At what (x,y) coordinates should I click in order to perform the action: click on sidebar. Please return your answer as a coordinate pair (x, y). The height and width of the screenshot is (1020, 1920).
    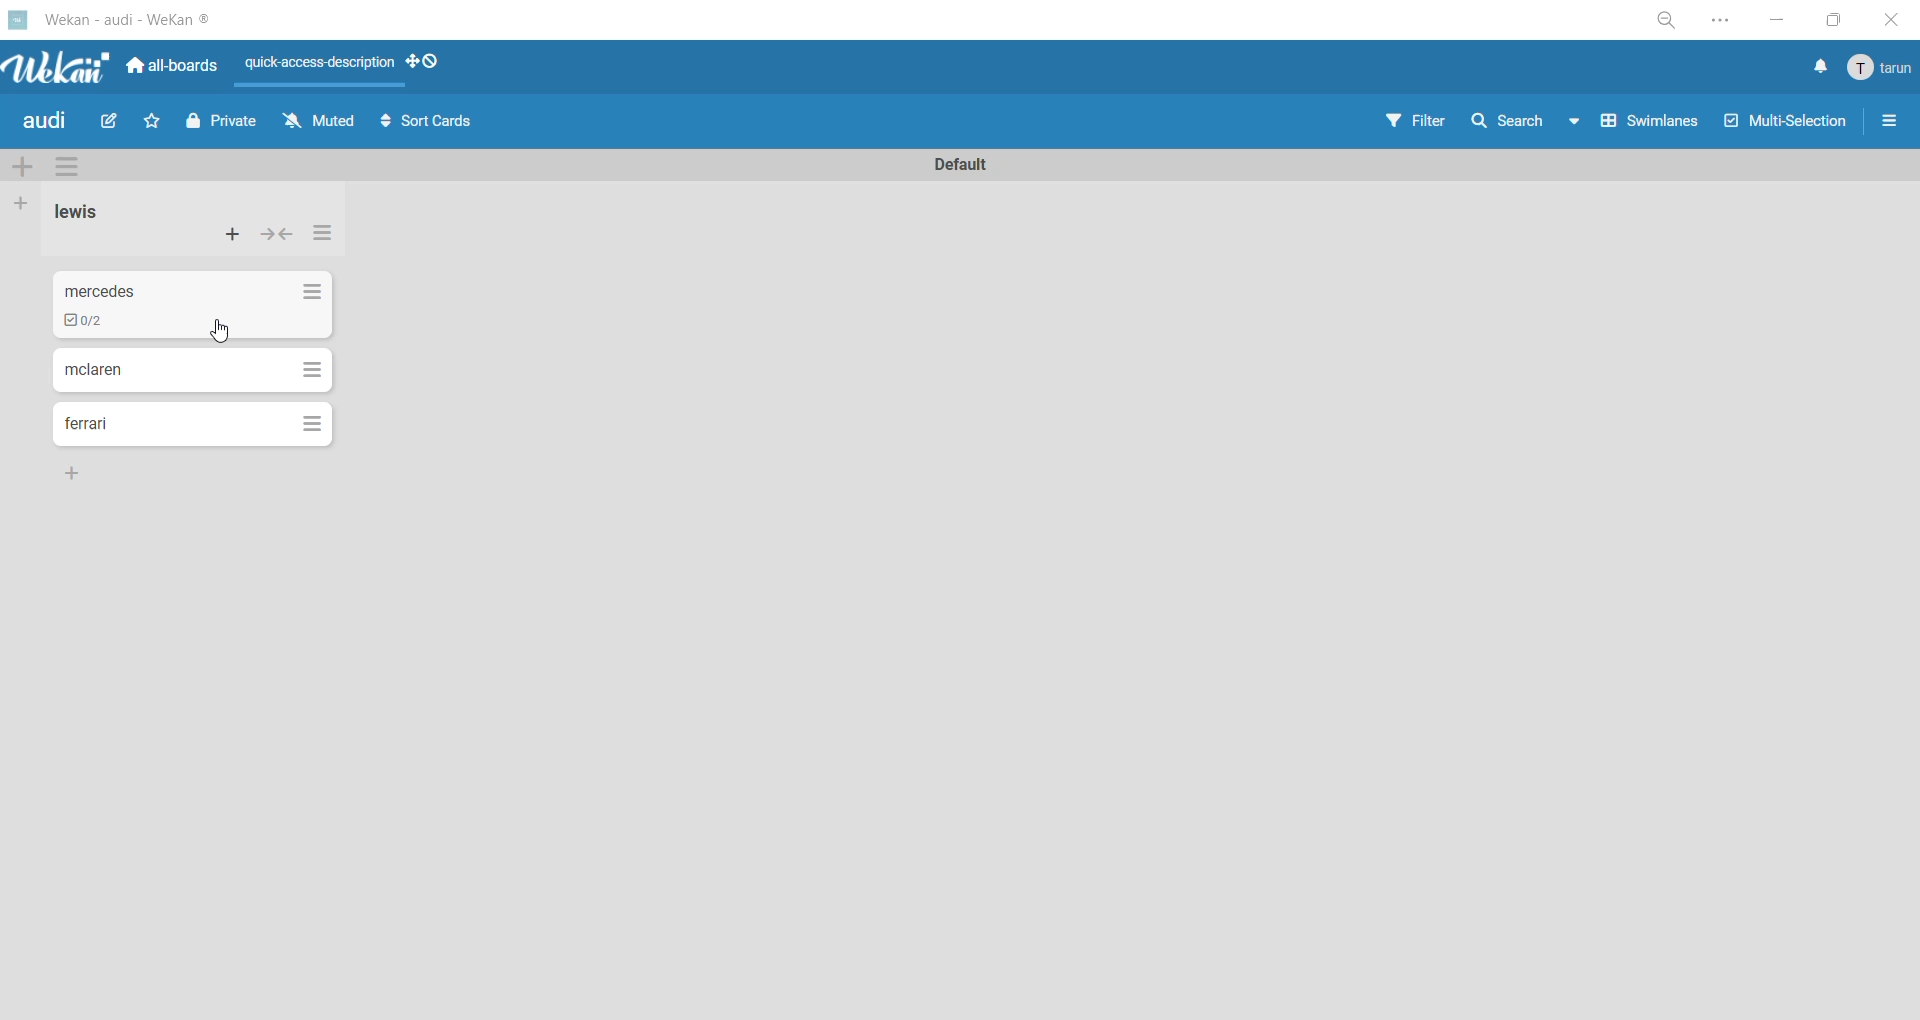
    Looking at the image, I should click on (1884, 122).